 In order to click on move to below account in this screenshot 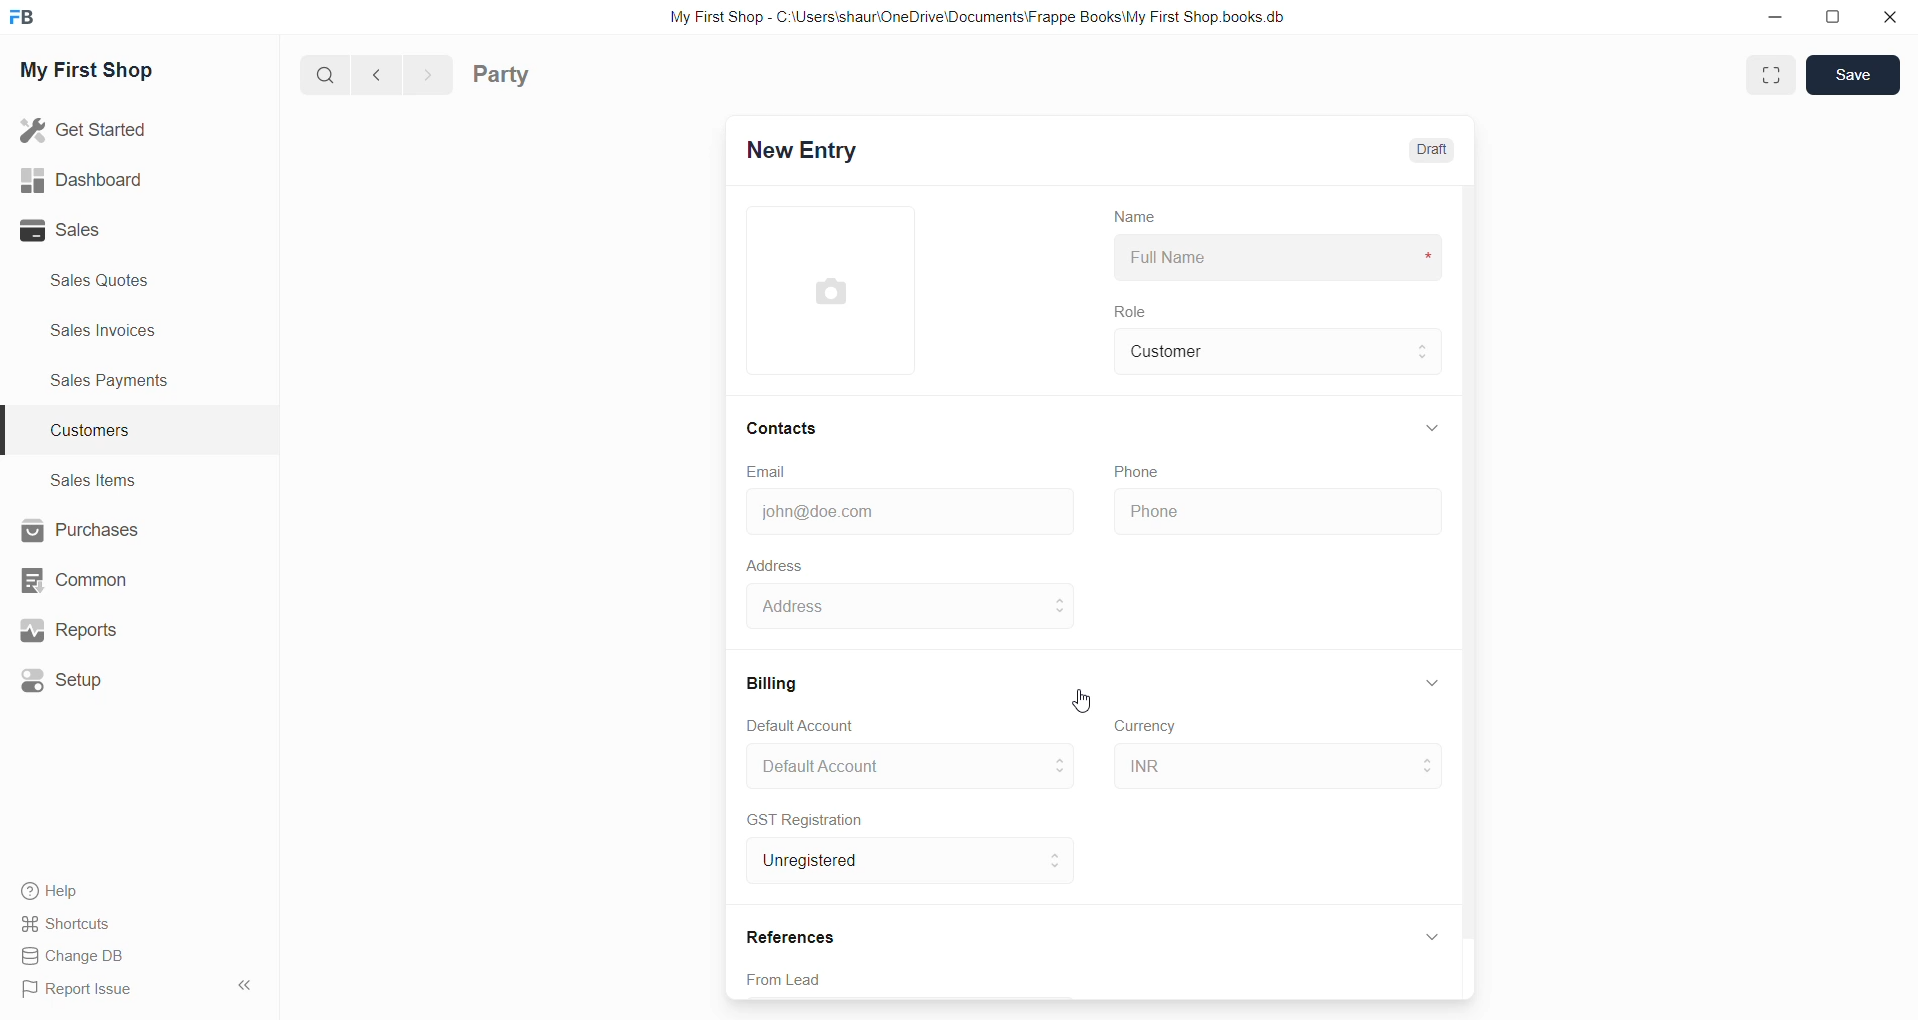, I will do `click(1059, 773)`.